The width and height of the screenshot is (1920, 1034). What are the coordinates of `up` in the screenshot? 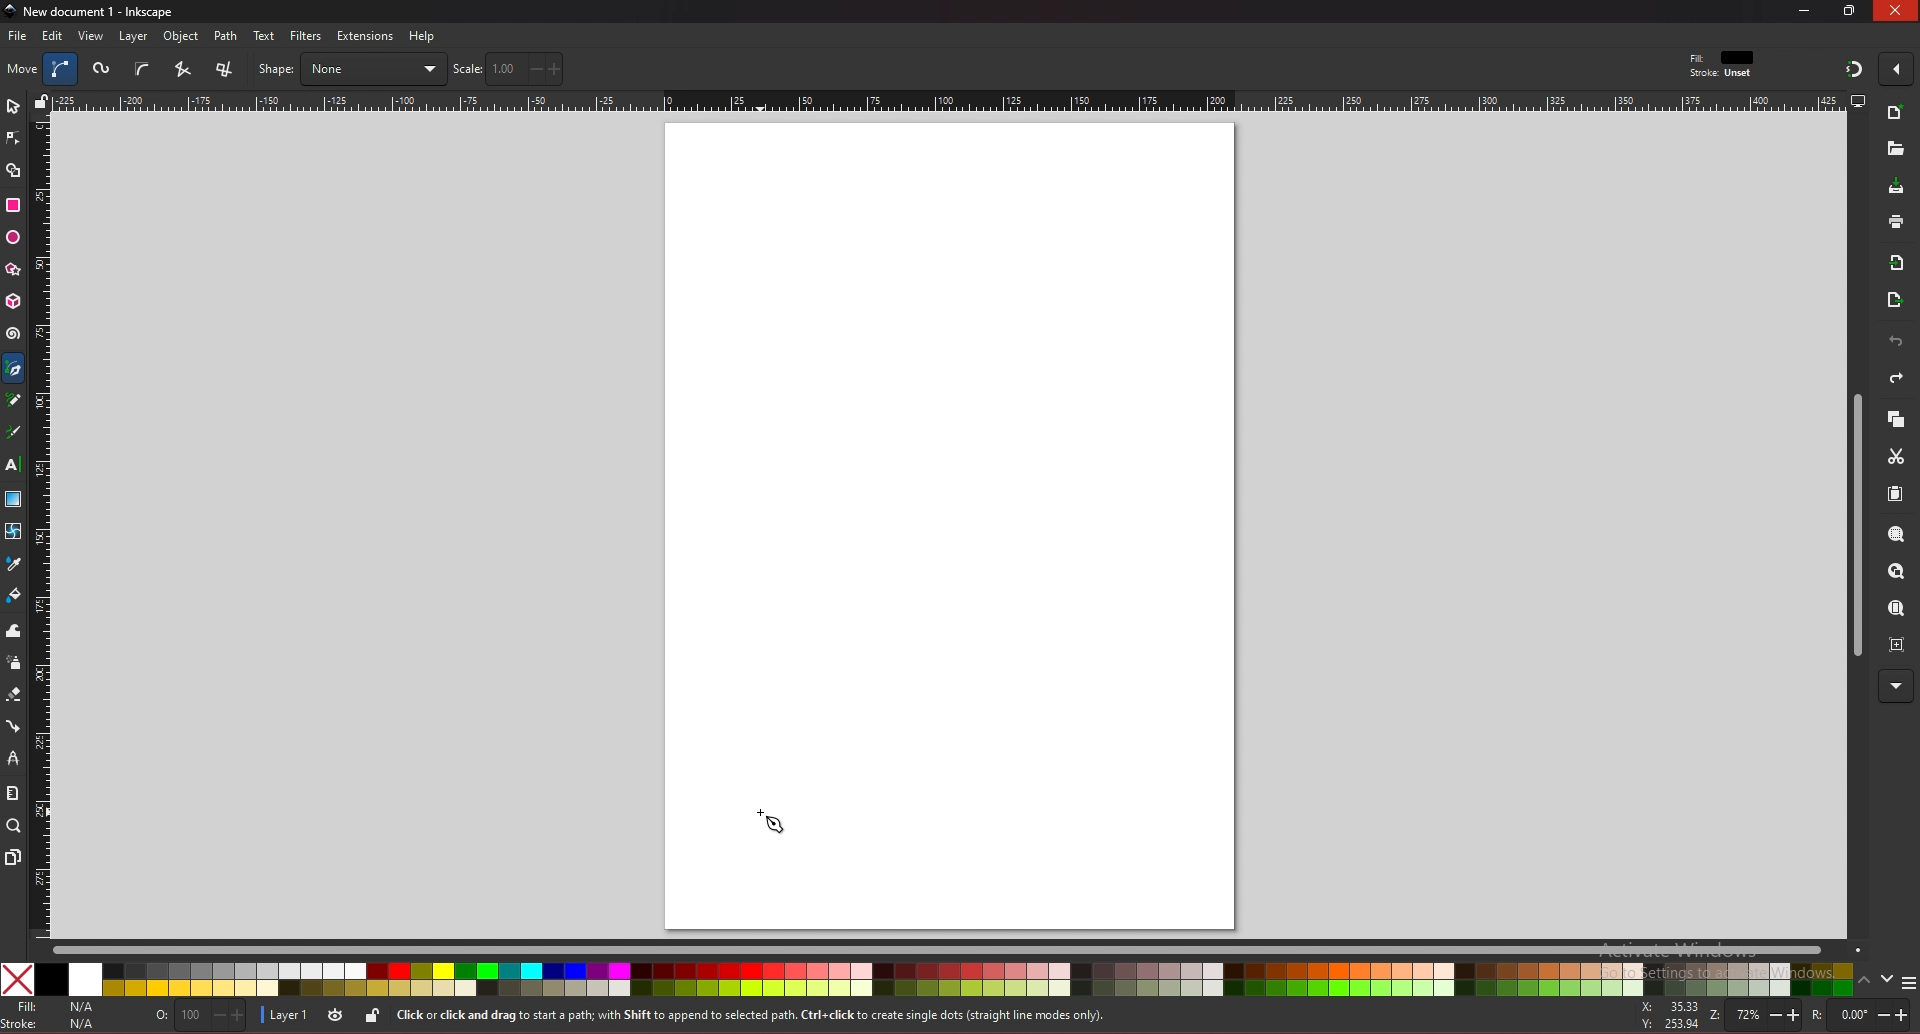 It's located at (1865, 983).